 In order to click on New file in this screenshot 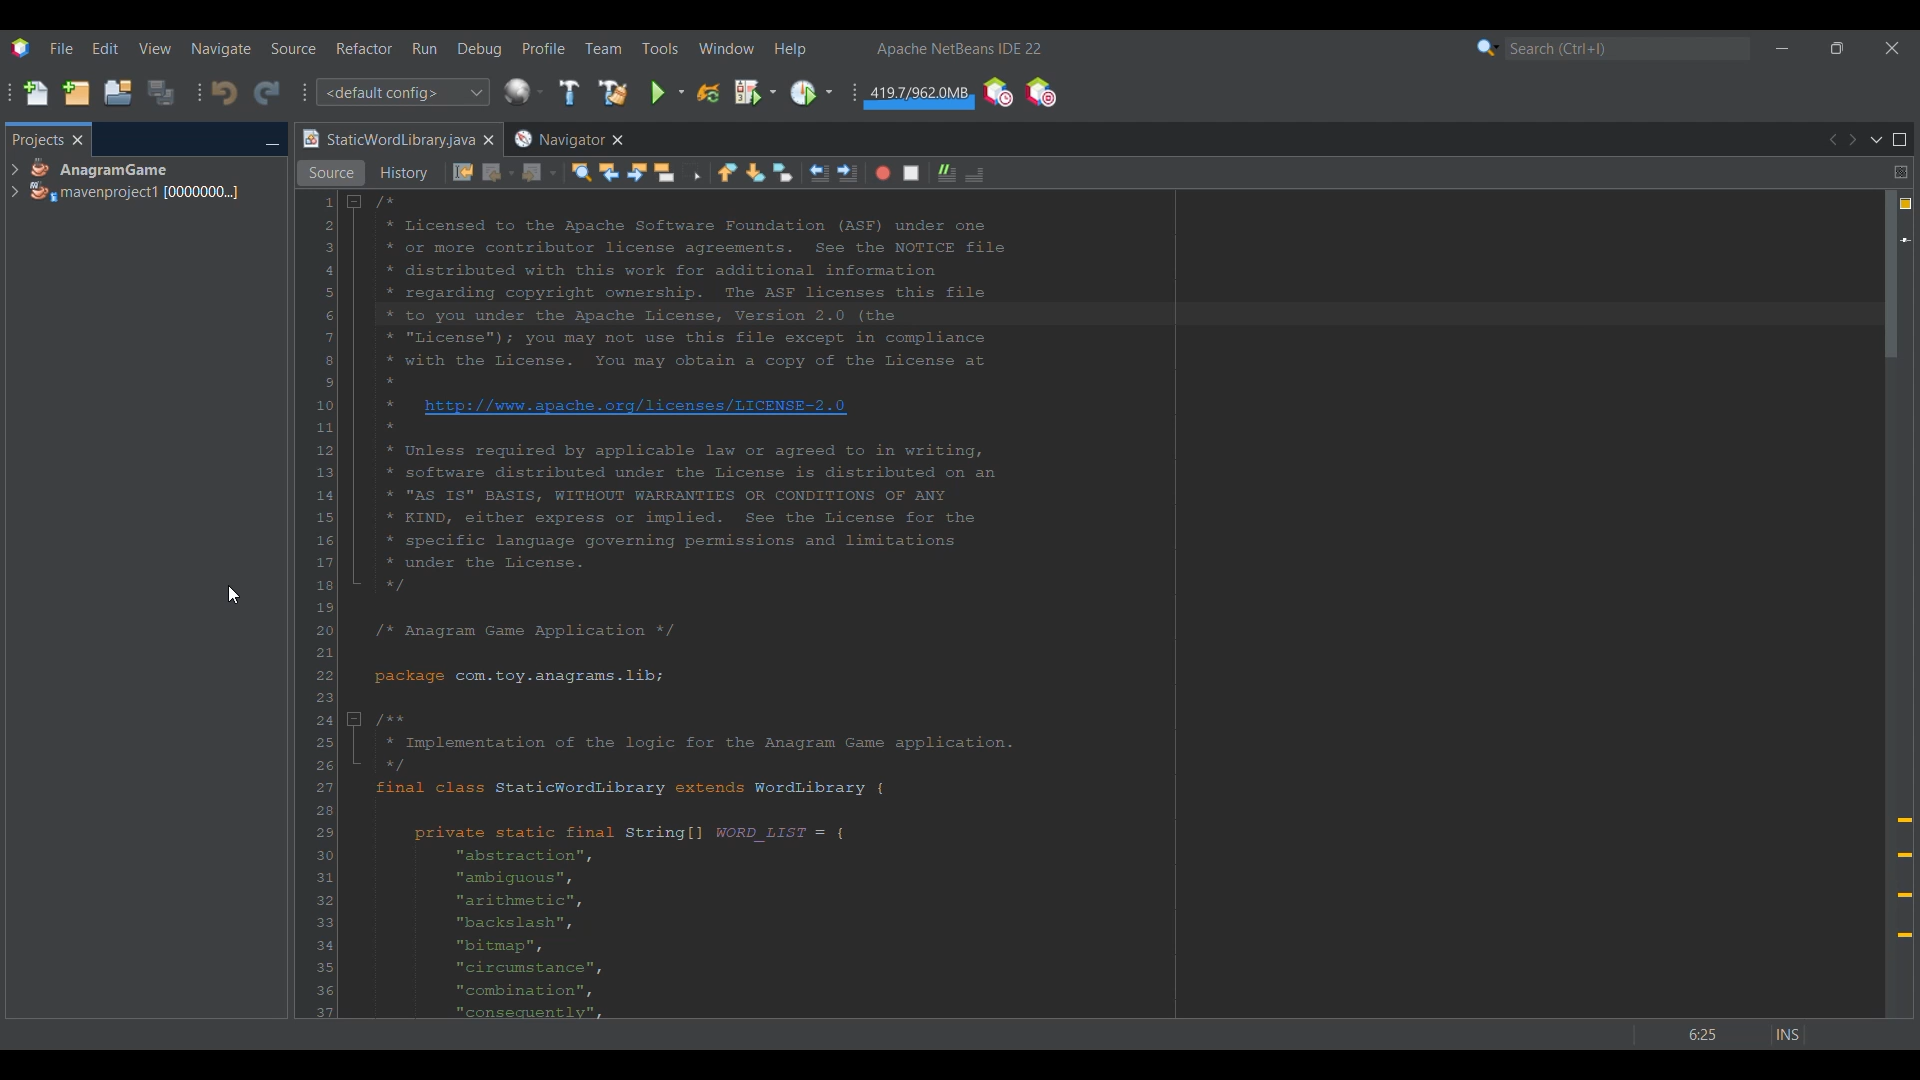, I will do `click(35, 93)`.